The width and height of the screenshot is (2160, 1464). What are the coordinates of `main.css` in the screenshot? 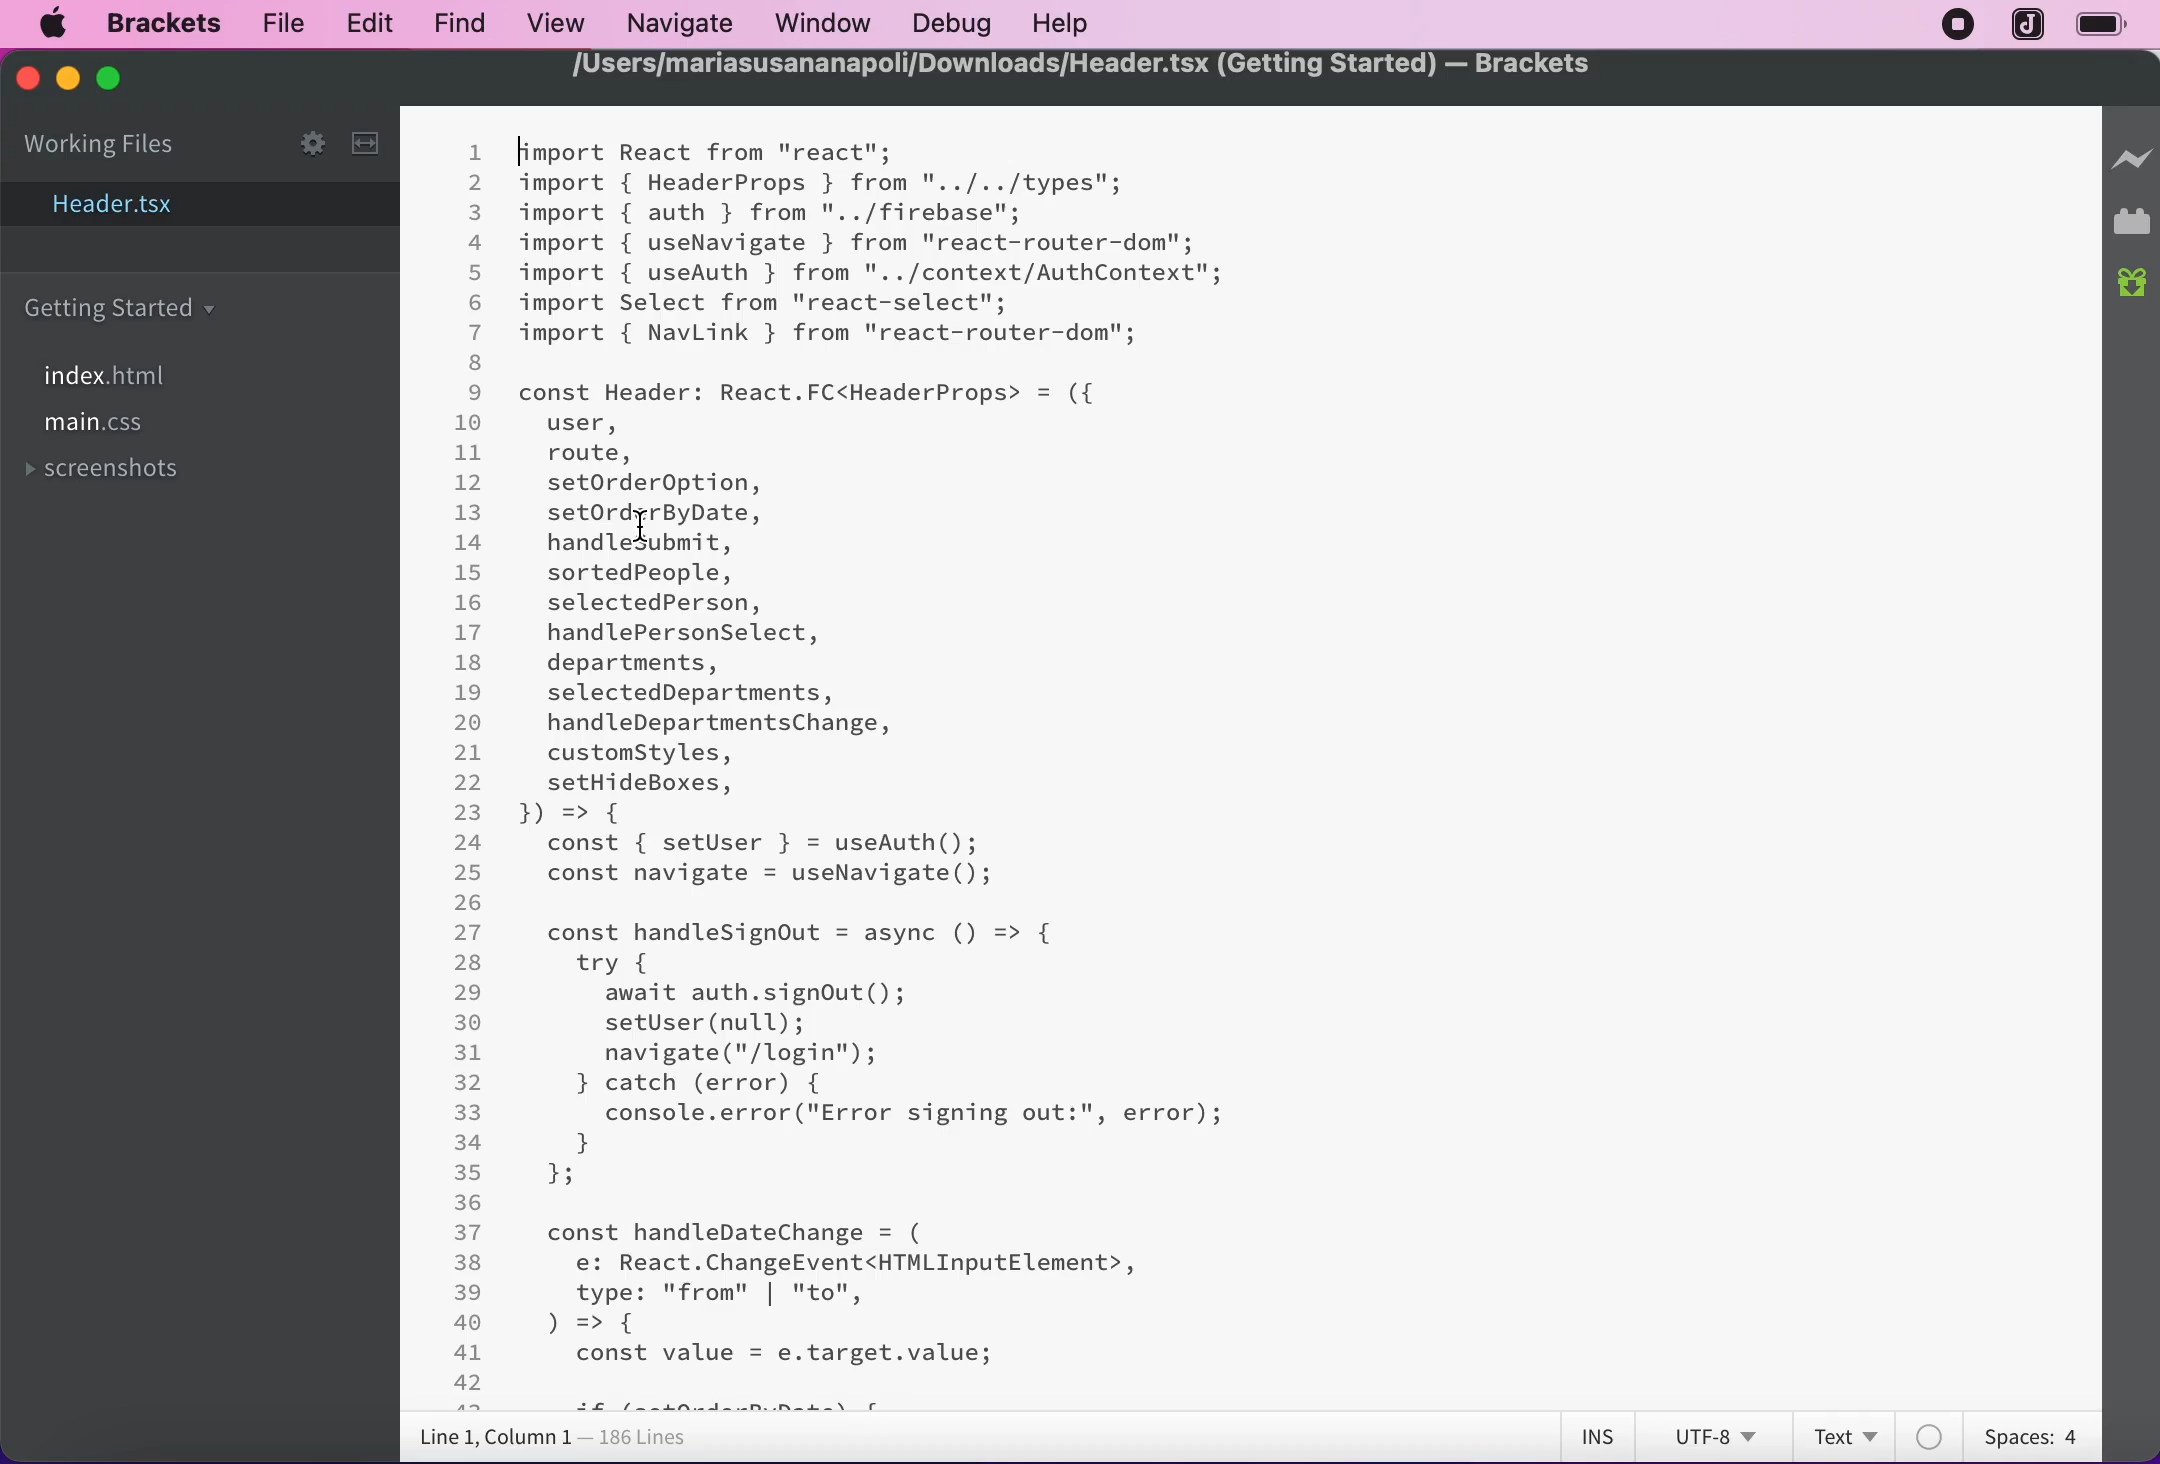 It's located at (95, 420).